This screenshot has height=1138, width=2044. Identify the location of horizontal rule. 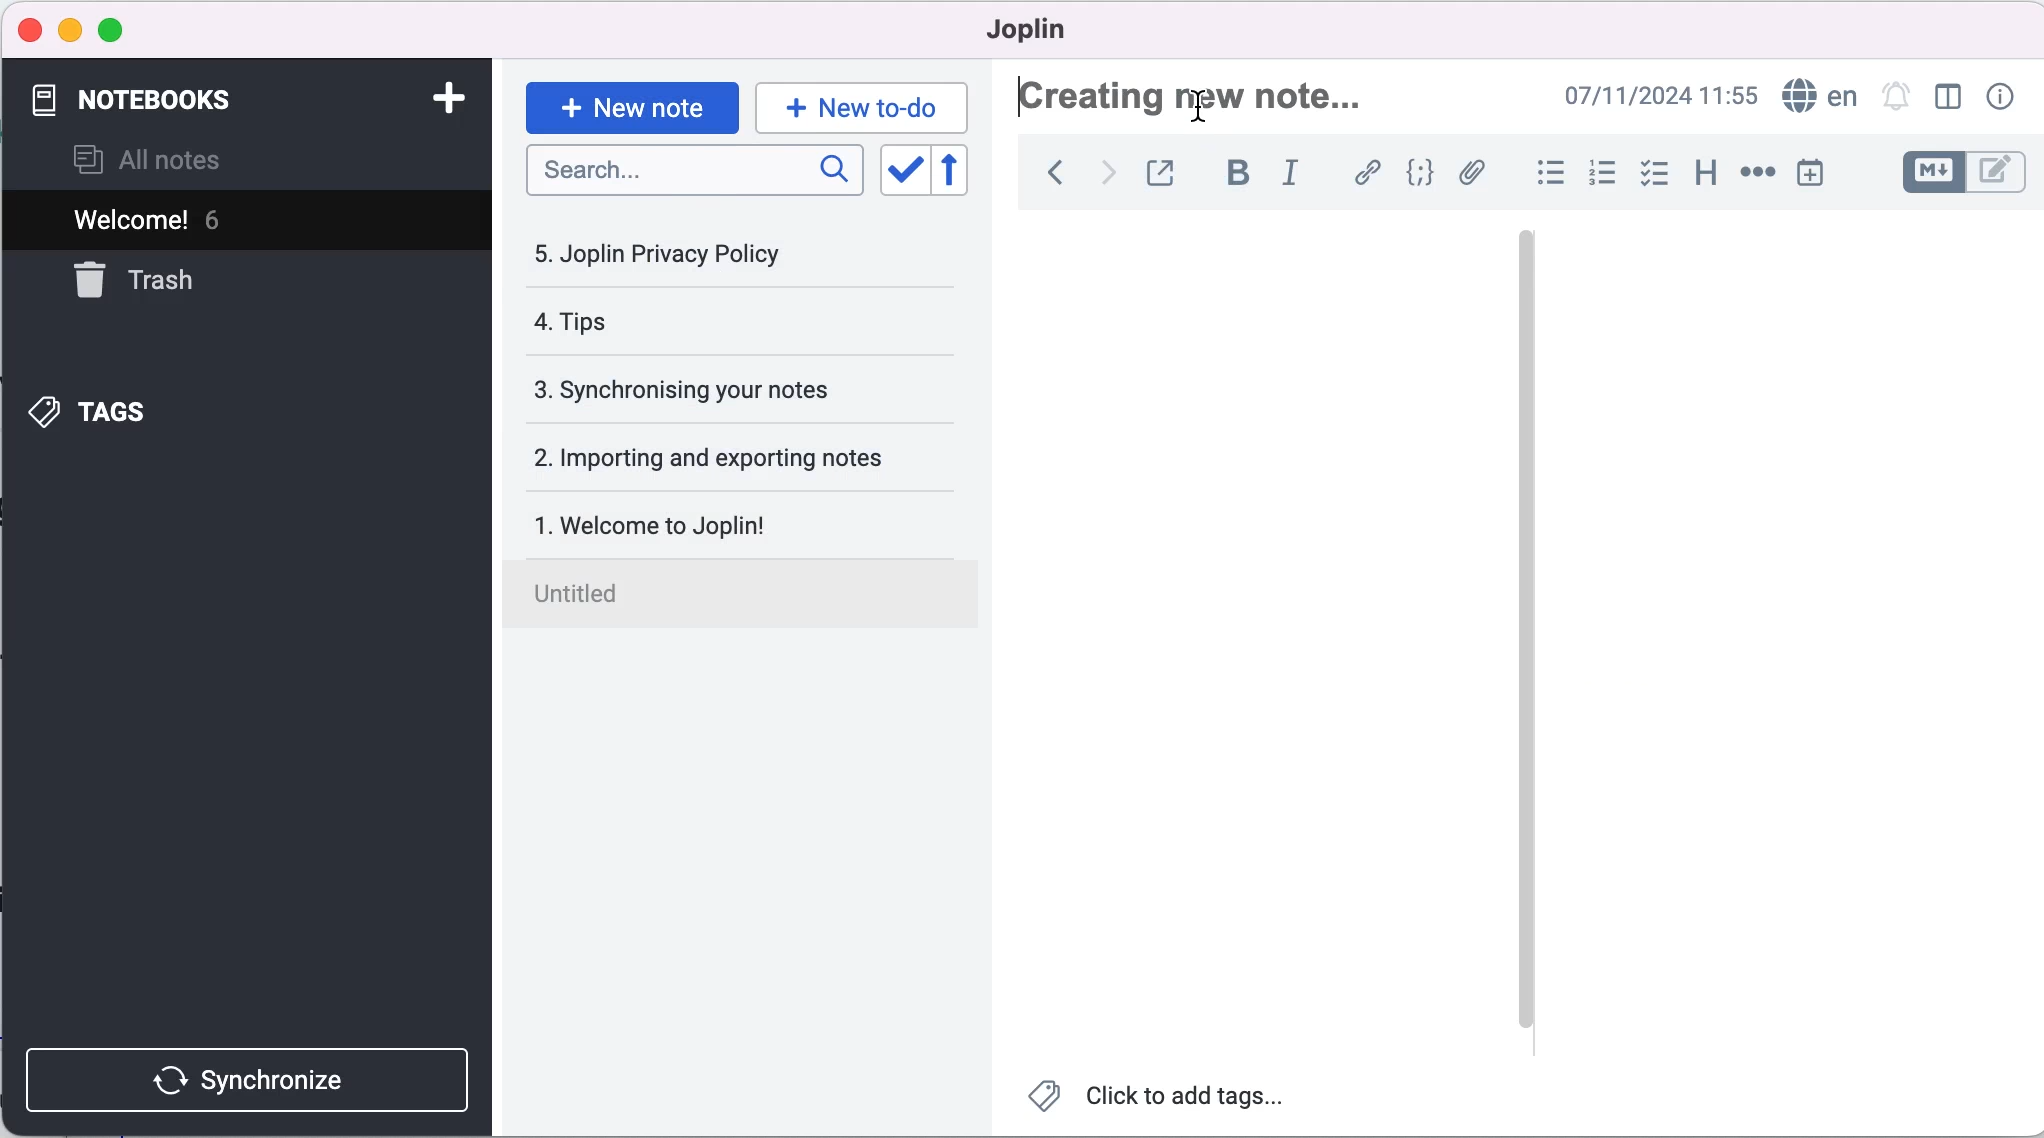
(1757, 172).